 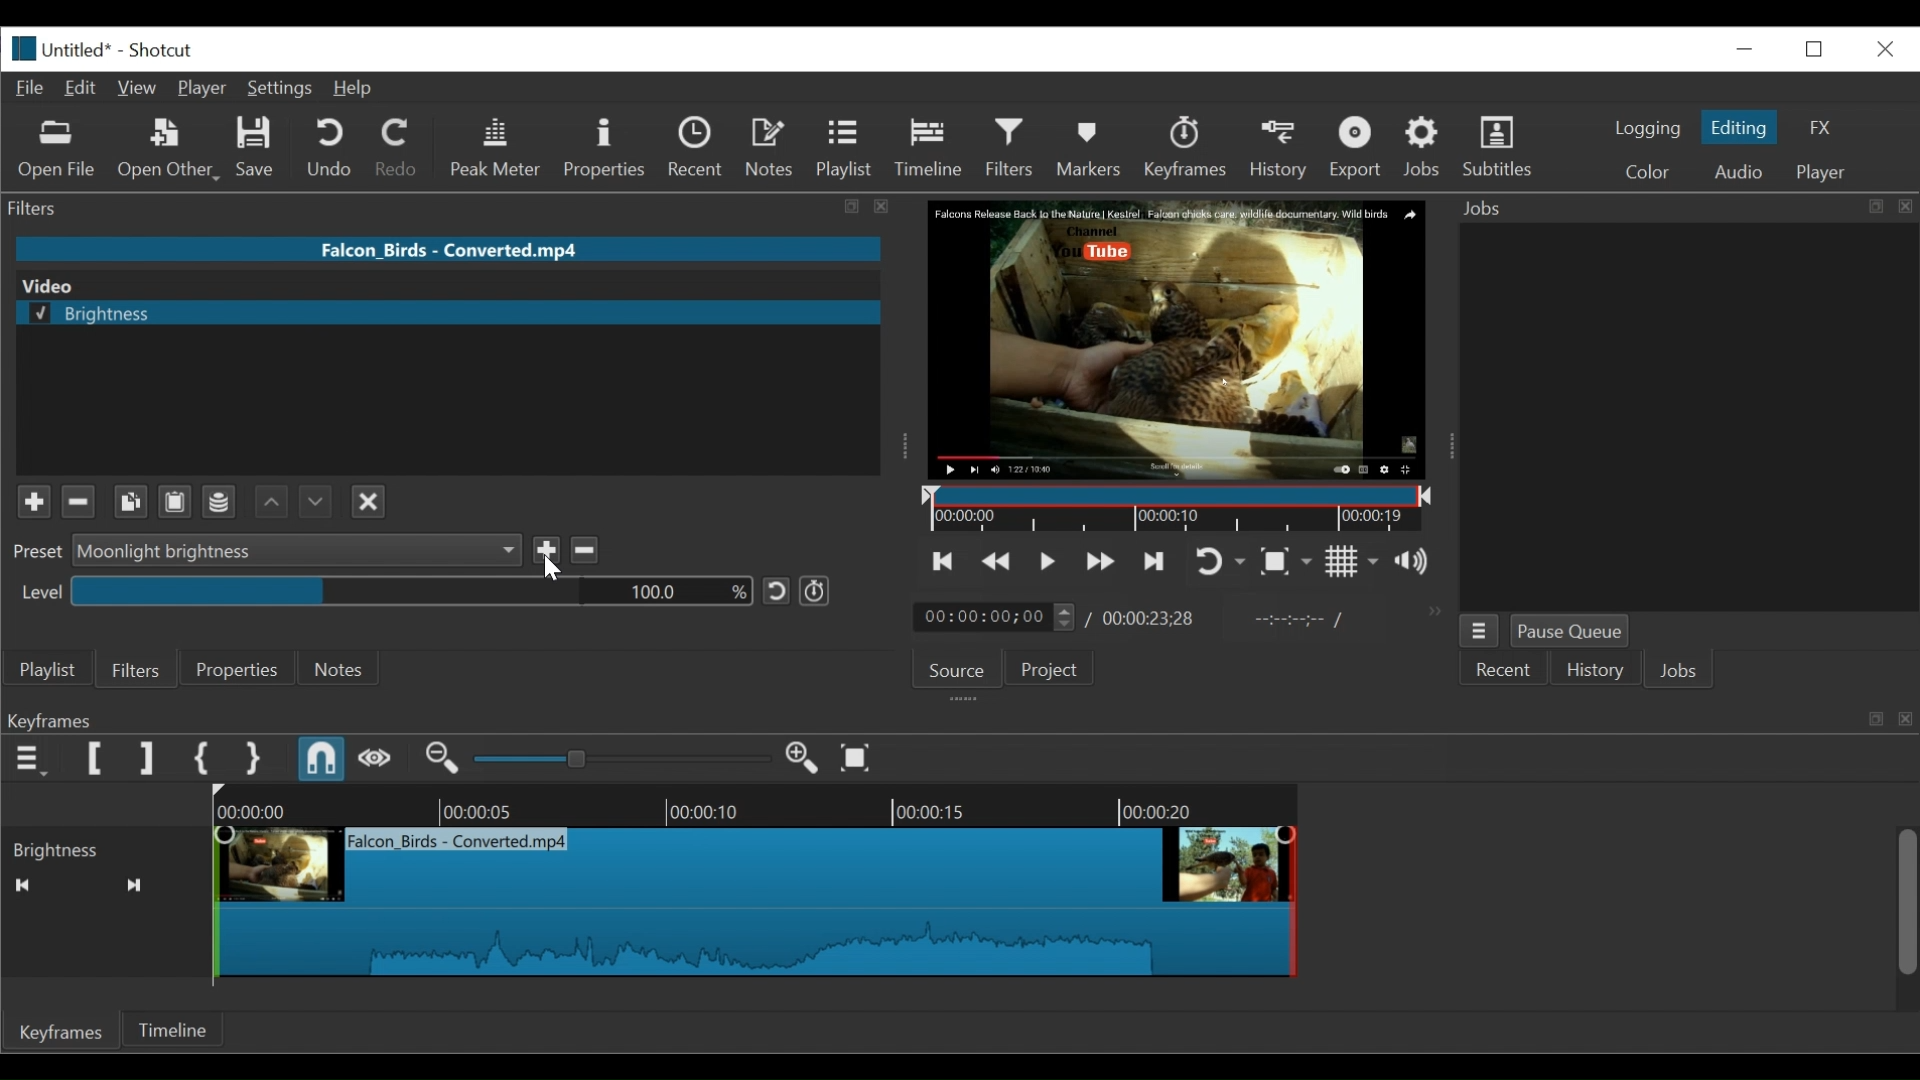 I want to click on Restore, so click(x=1747, y=46).